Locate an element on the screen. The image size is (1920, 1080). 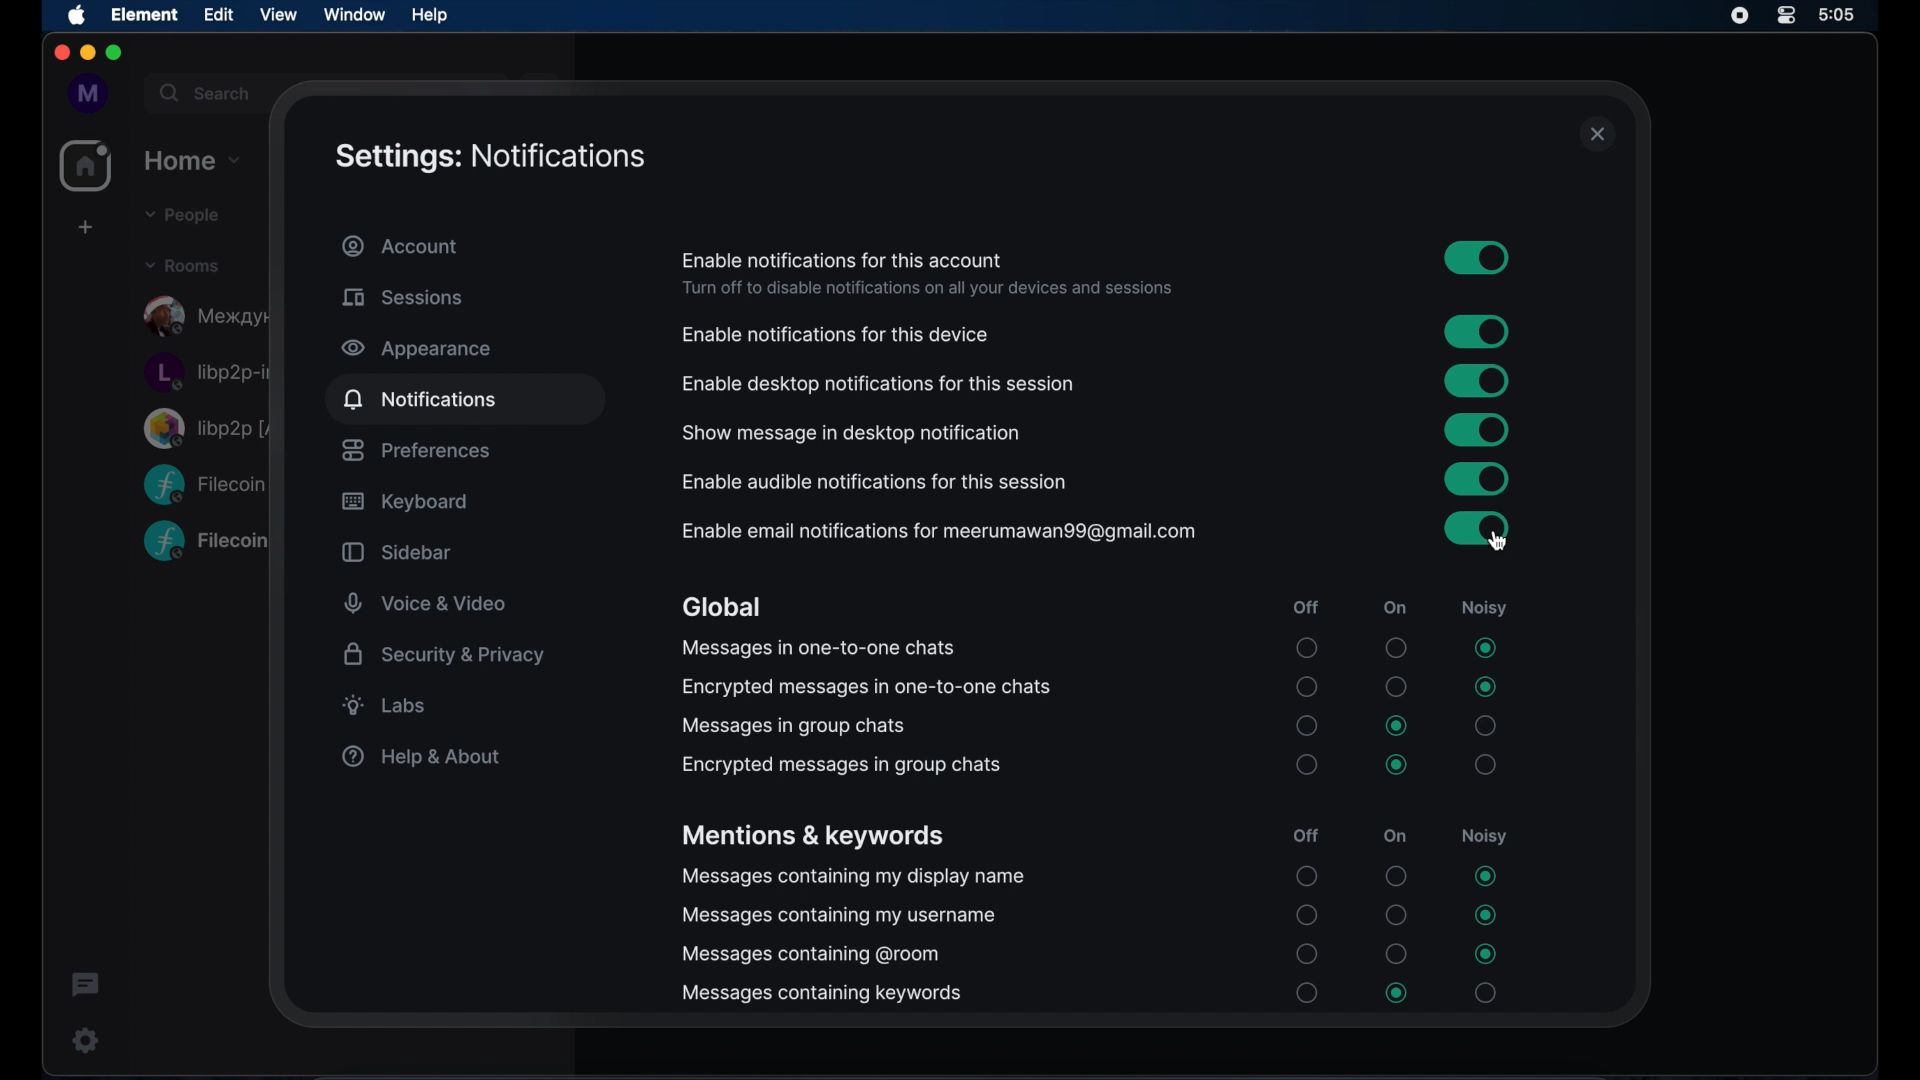
messages containing my display name is located at coordinates (853, 878).